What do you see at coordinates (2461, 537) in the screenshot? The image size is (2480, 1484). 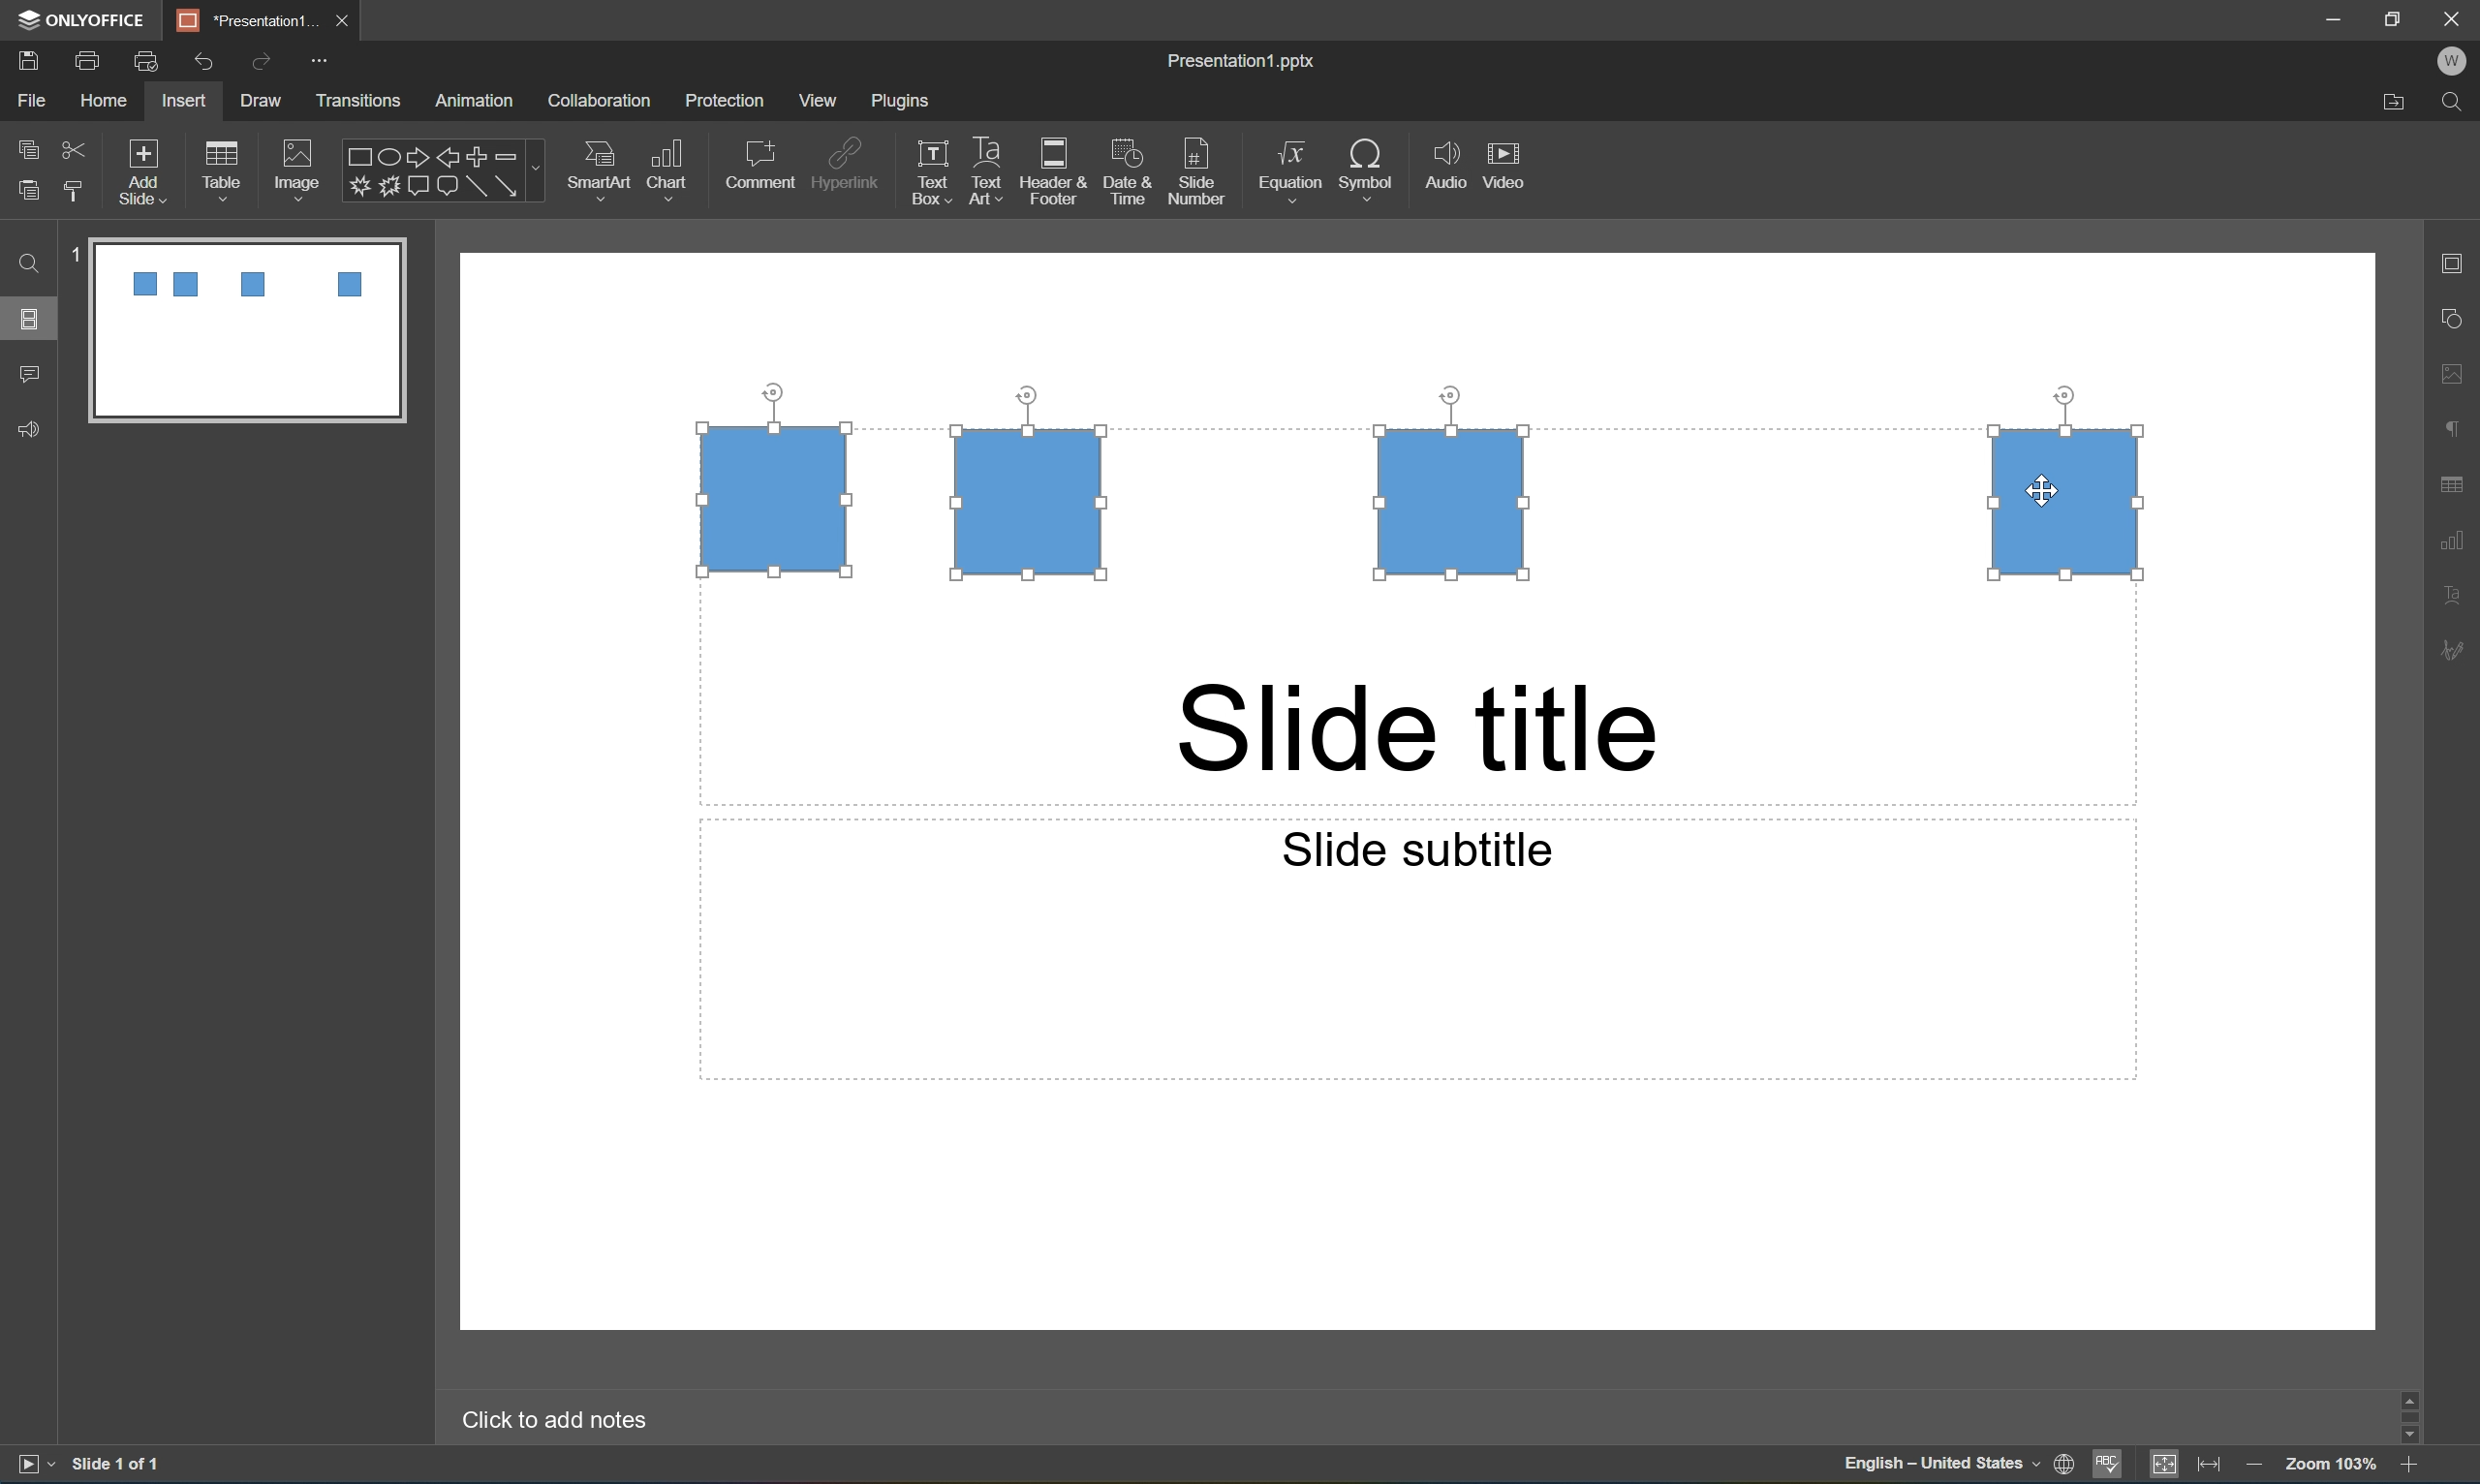 I see `chart settings` at bounding box center [2461, 537].